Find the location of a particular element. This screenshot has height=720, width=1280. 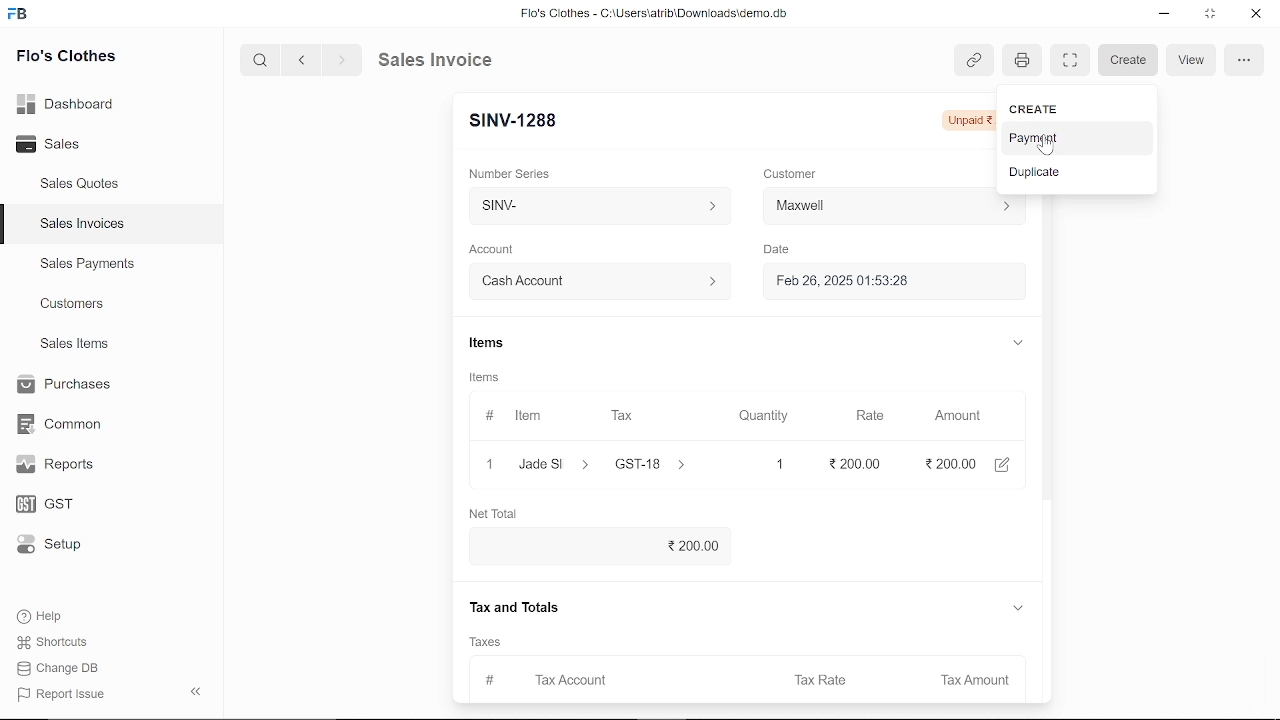

Sales Quotes is located at coordinates (82, 185).